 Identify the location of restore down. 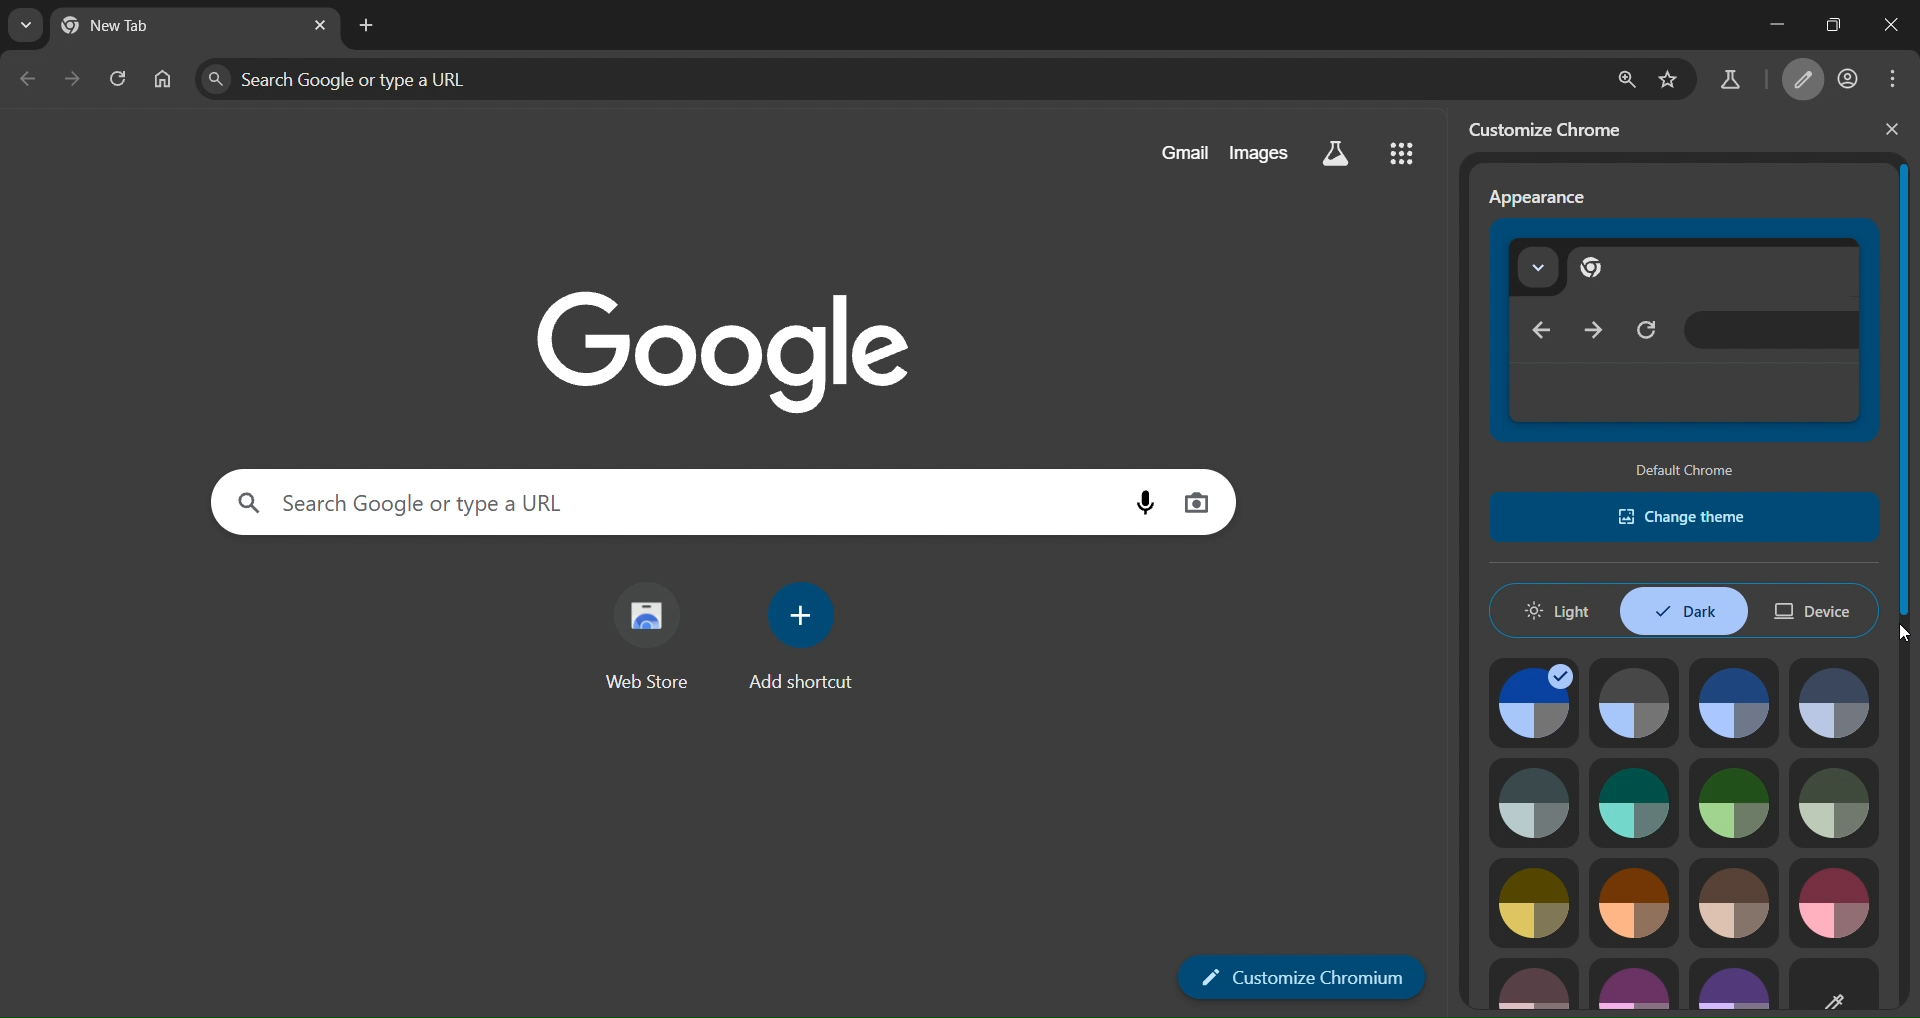
(1835, 26).